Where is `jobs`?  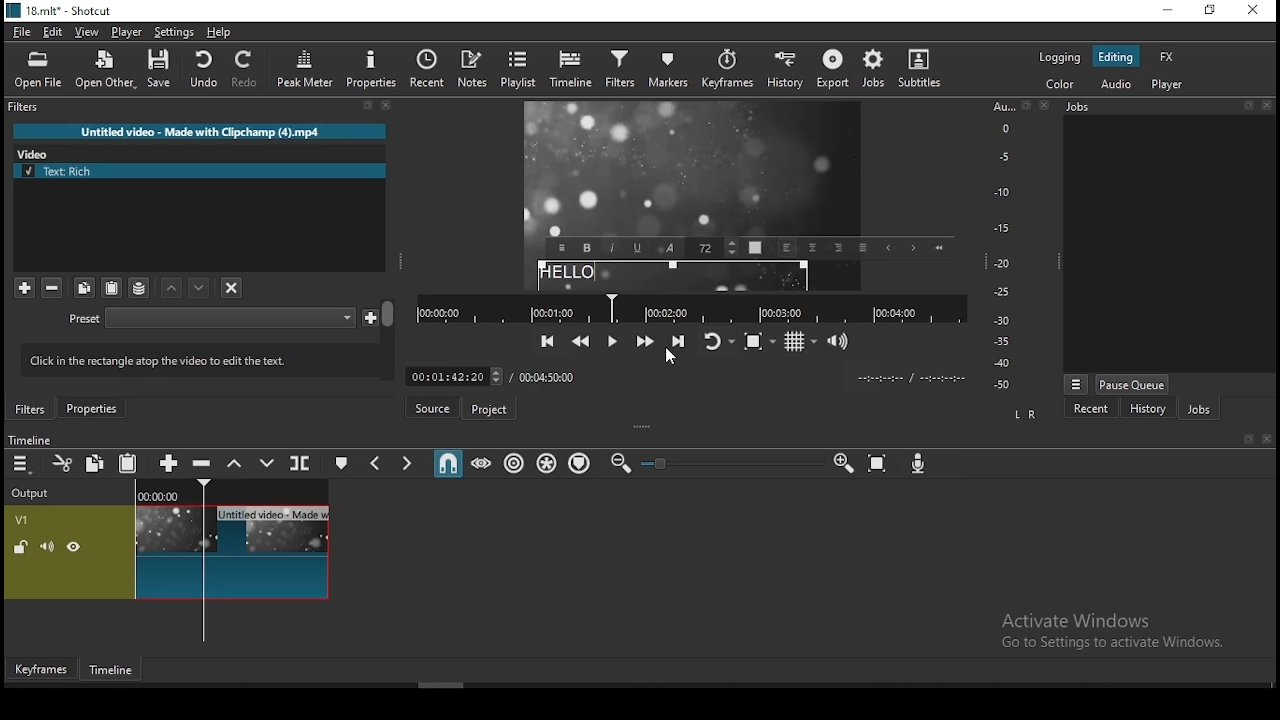 jobs is located at coordinates (1198, 408).